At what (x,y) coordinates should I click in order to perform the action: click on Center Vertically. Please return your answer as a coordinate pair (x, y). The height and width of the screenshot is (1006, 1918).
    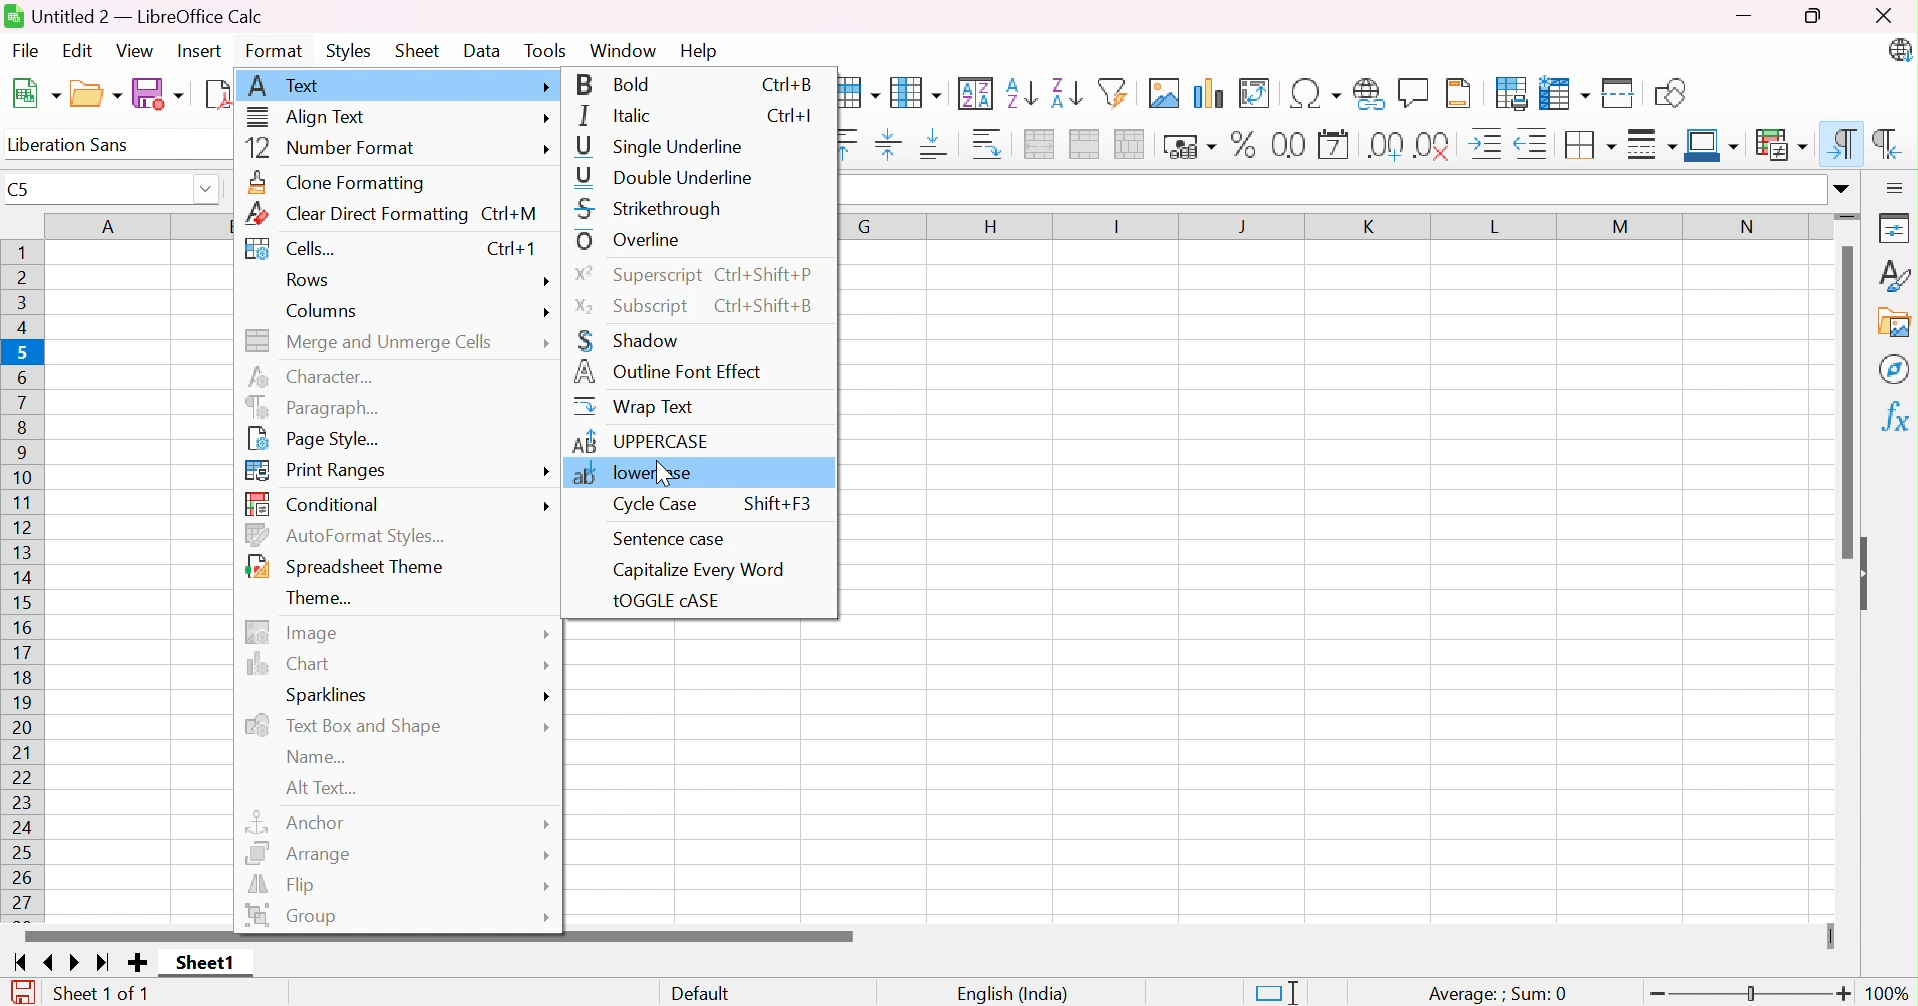
    Looking at the image, I should click on (894, 147).